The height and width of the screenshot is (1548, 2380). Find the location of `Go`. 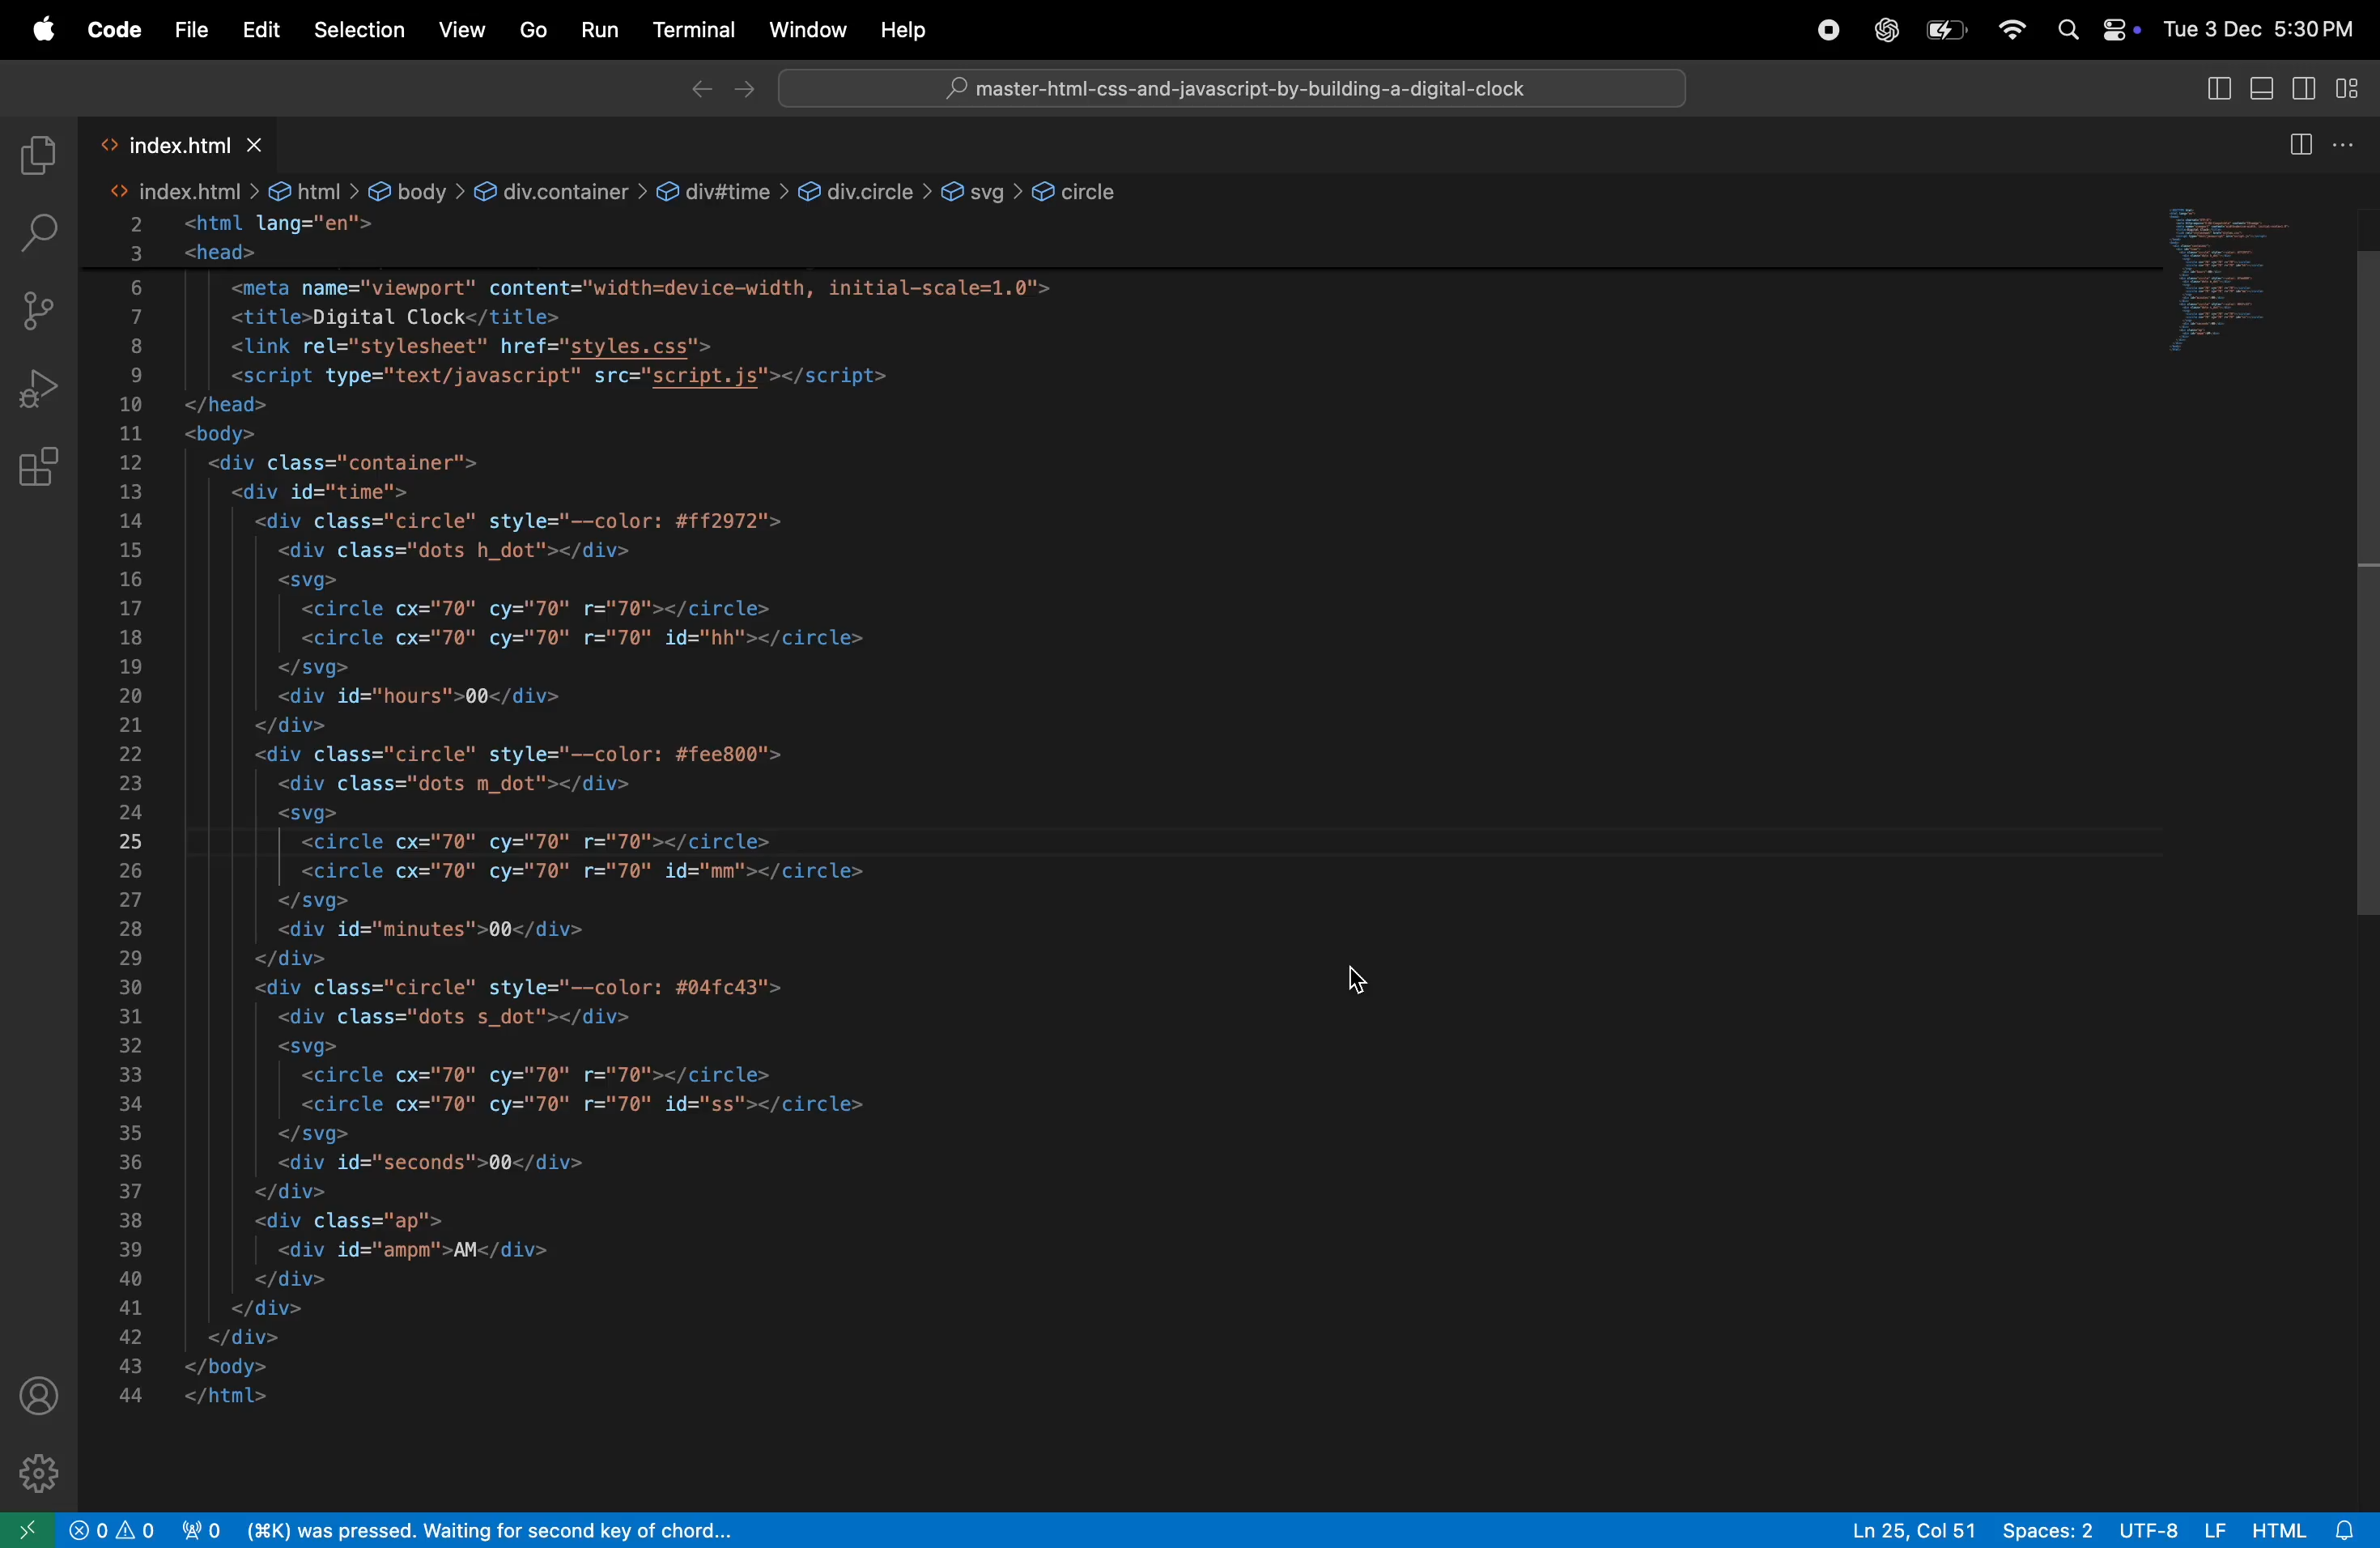

Go is located at coordinates (532, 30).